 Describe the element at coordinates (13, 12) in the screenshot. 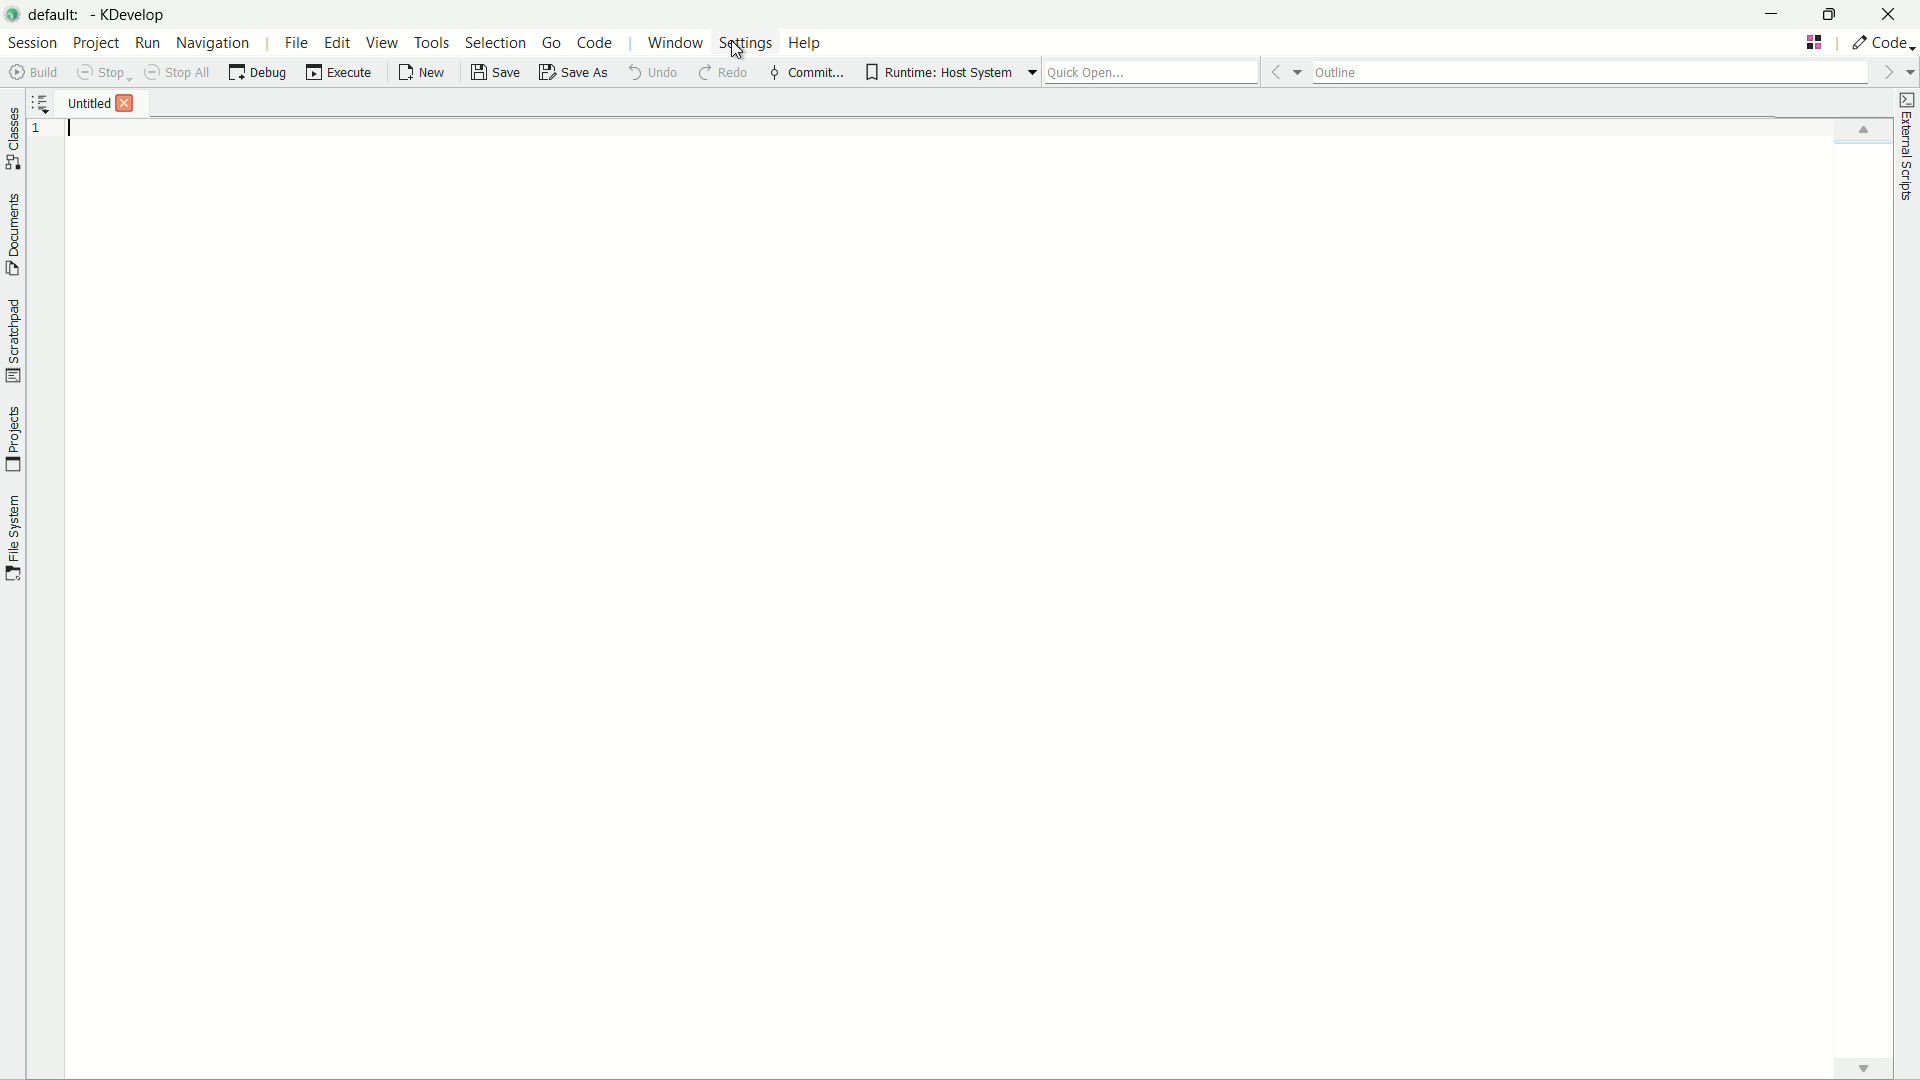

I see `app icon` at that location.